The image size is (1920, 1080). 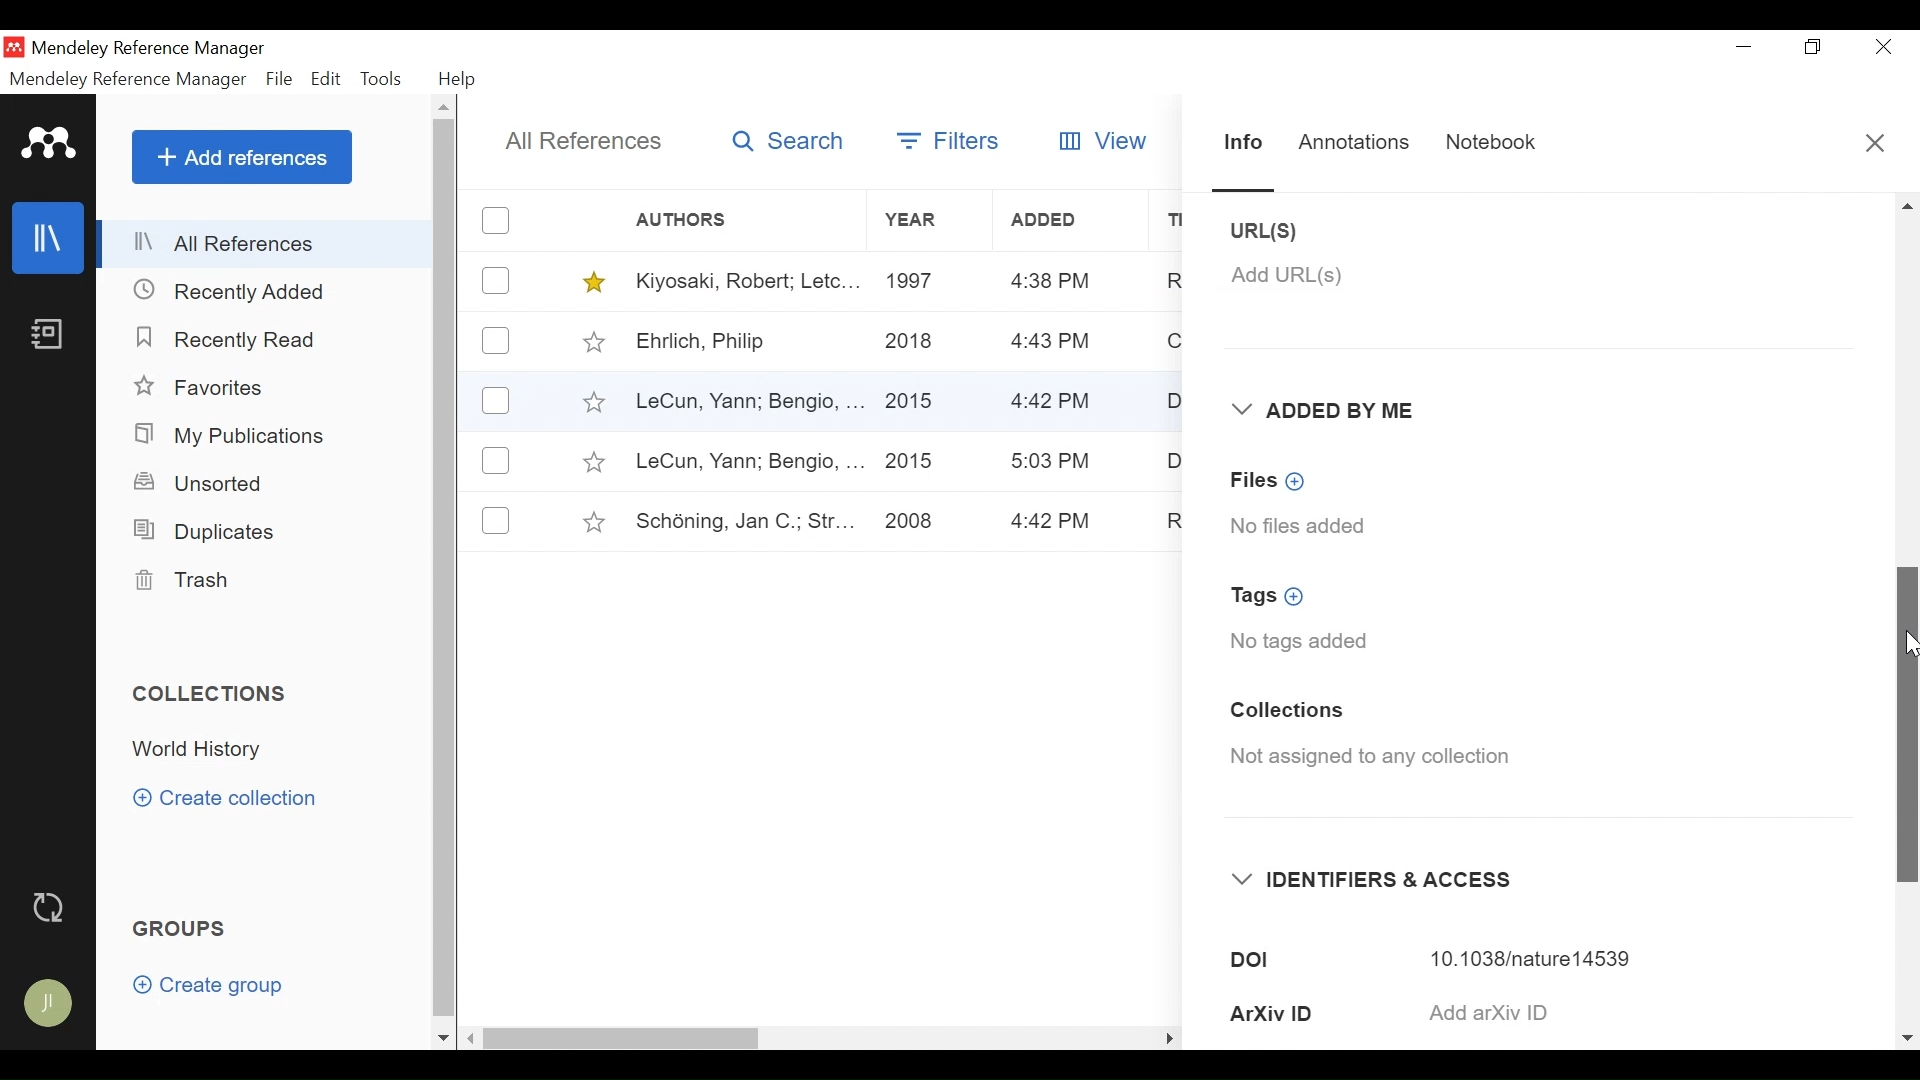 What do you see at coordinates (443, 1038) in the screenshot?
I see `Scroll down` at bounding box center [443, 1038].